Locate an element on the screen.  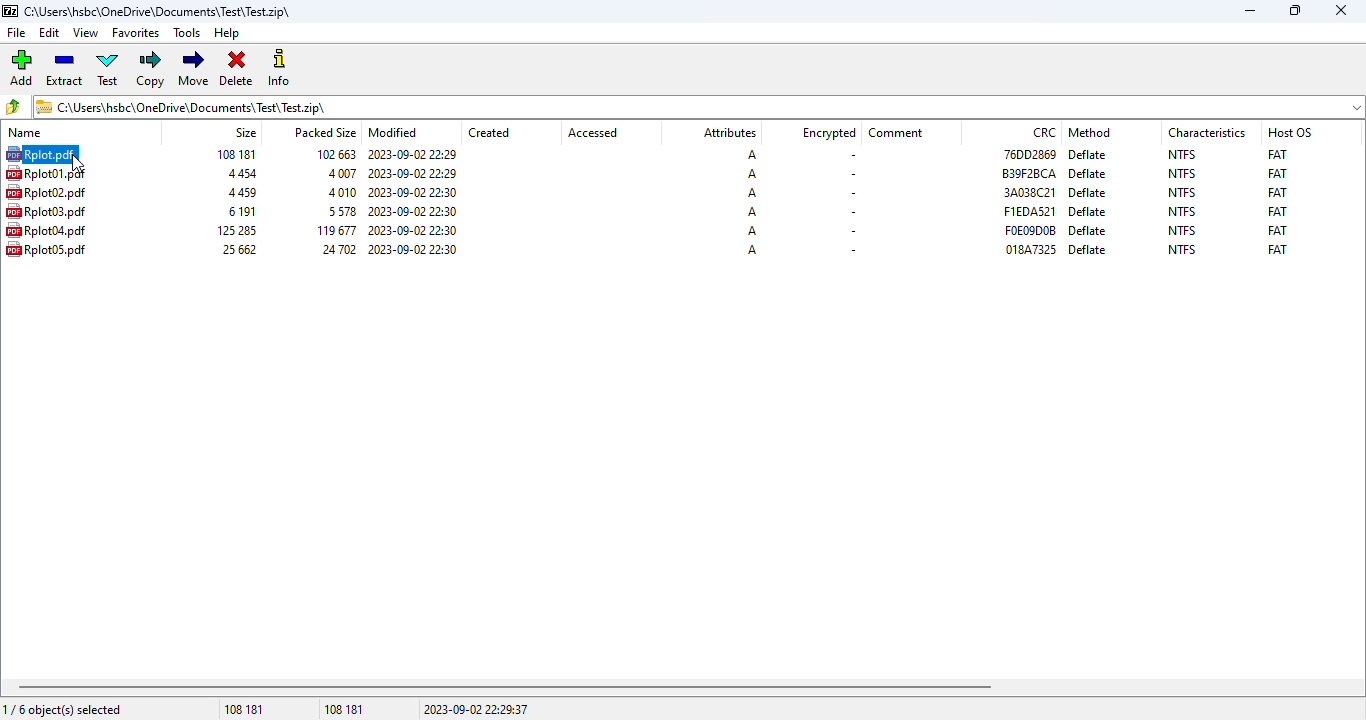
hotkey (CTRL+A) on selected file is located at coordinates (39, 154).